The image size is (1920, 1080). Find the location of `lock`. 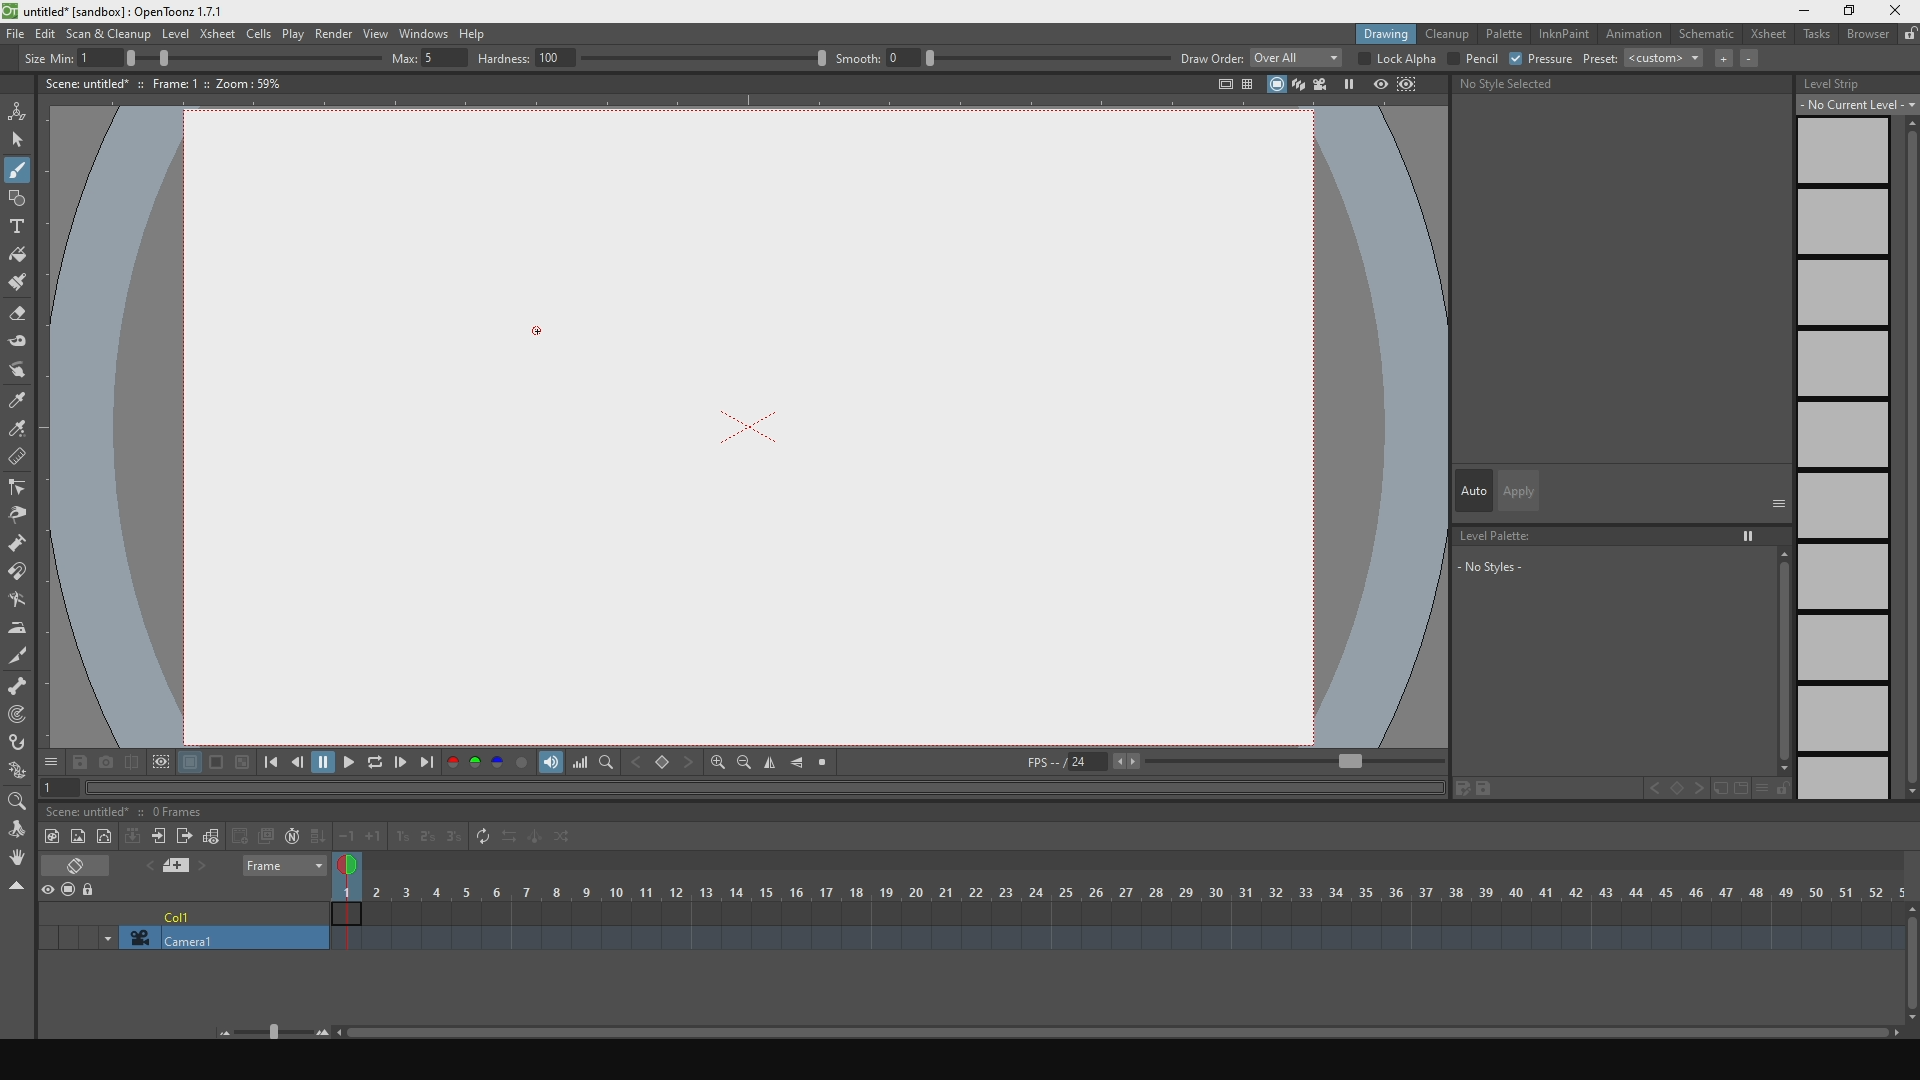

lock is located at coordinates (1908, 35).